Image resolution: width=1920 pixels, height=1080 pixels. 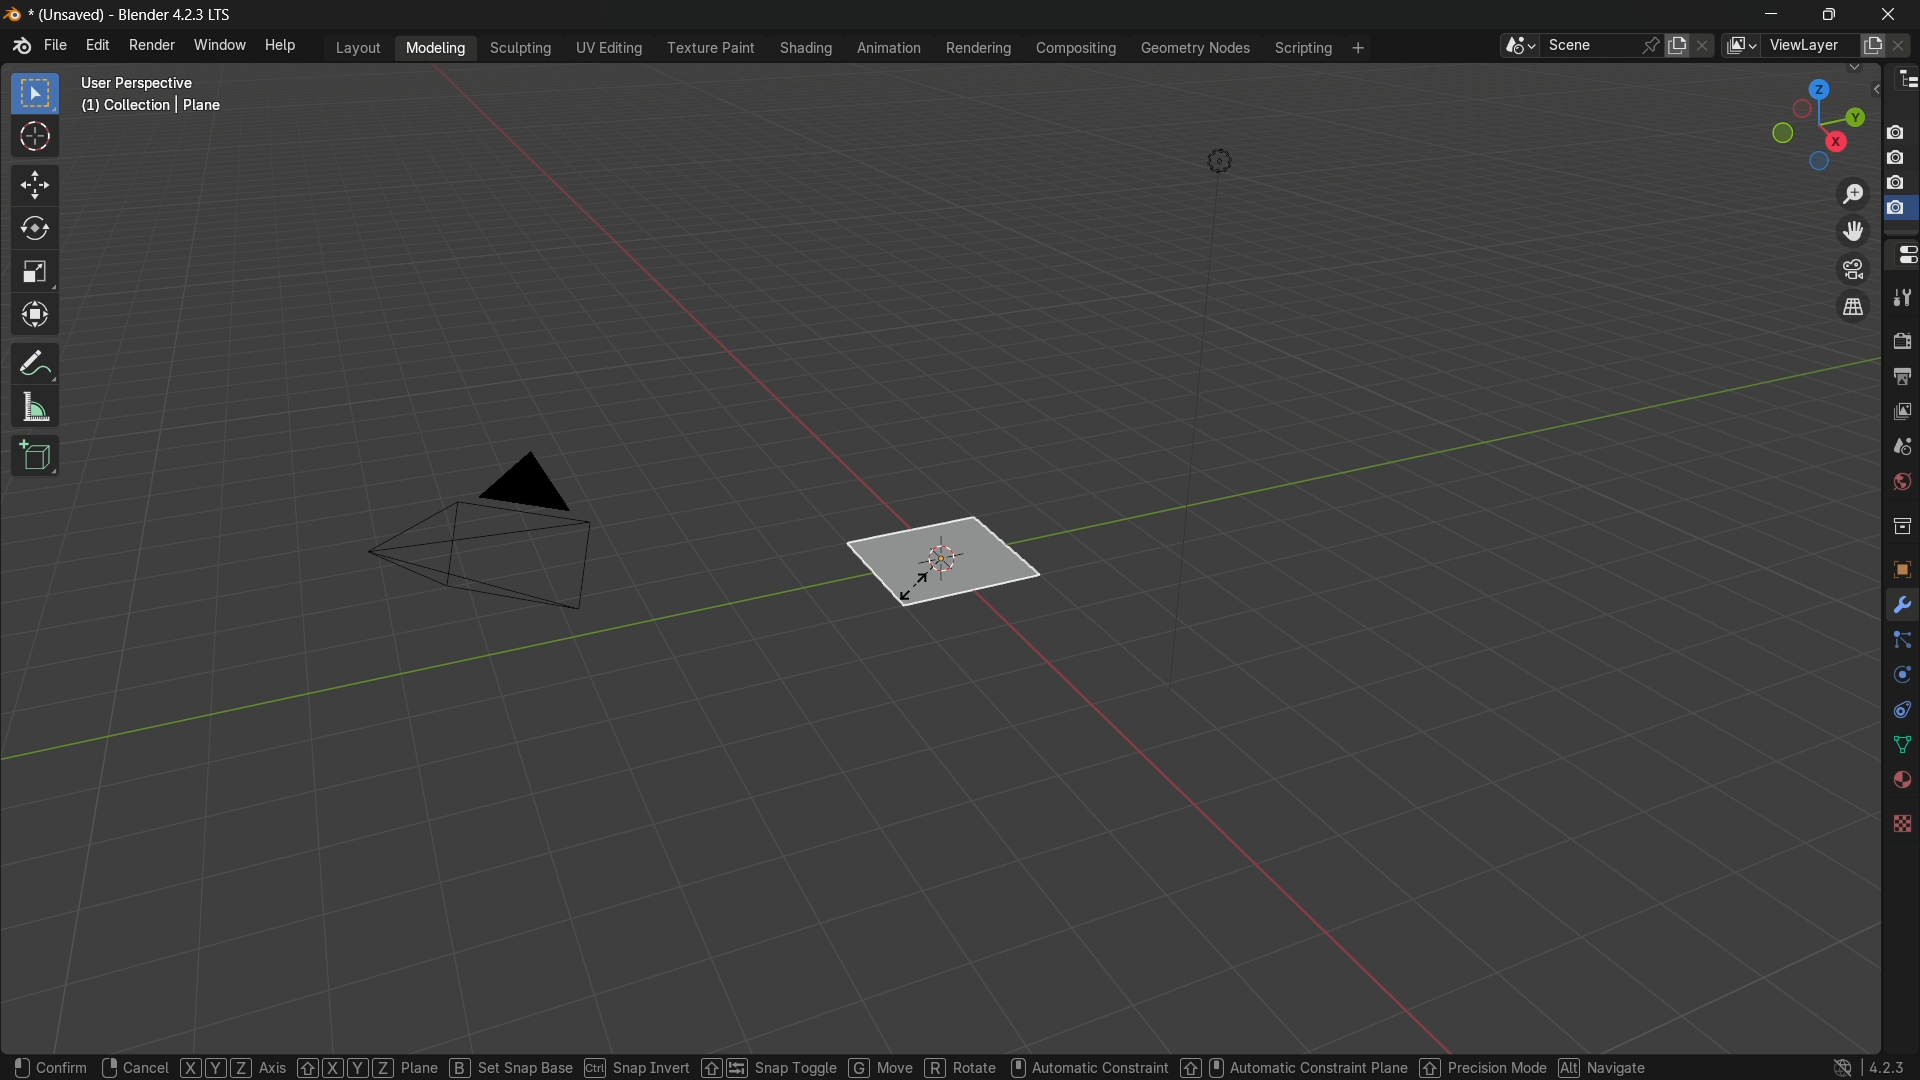 I want to click on 4.2.3, so click(x=1864, y=1064).